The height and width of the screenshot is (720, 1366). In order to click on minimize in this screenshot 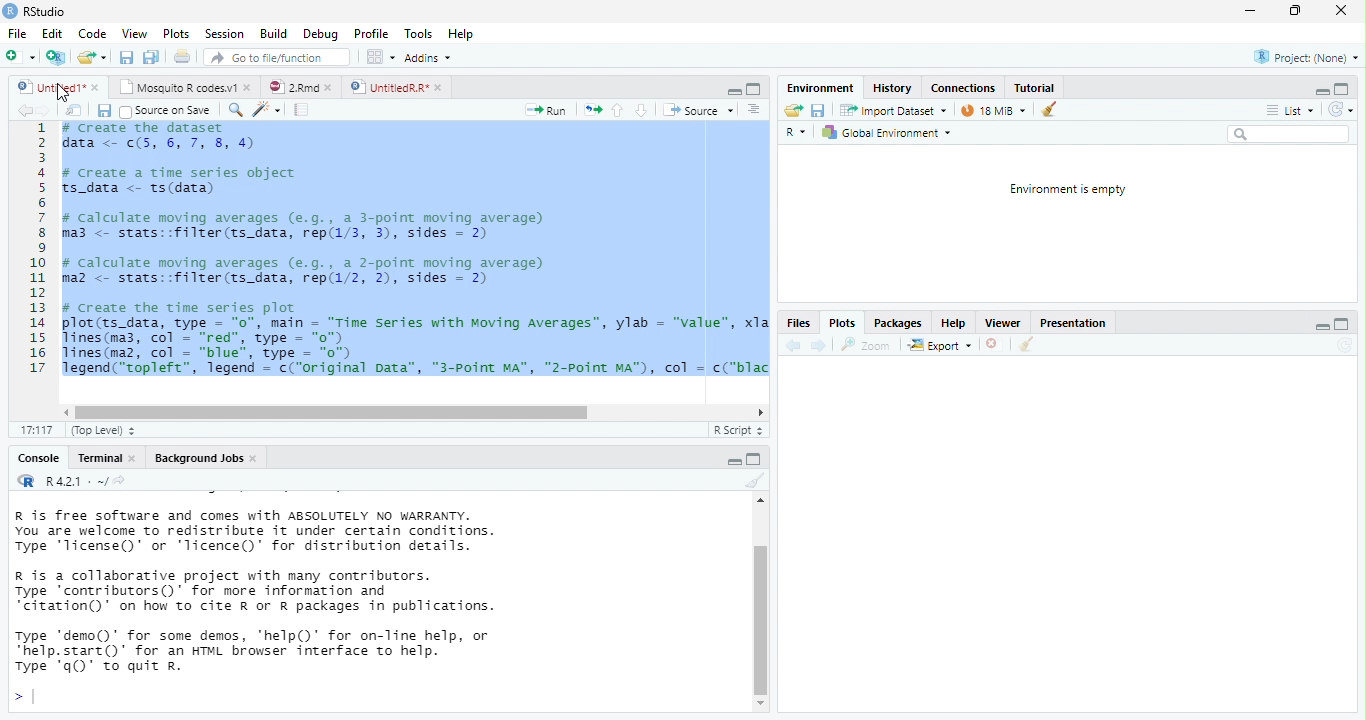, I will do `click(1319, 93)`.